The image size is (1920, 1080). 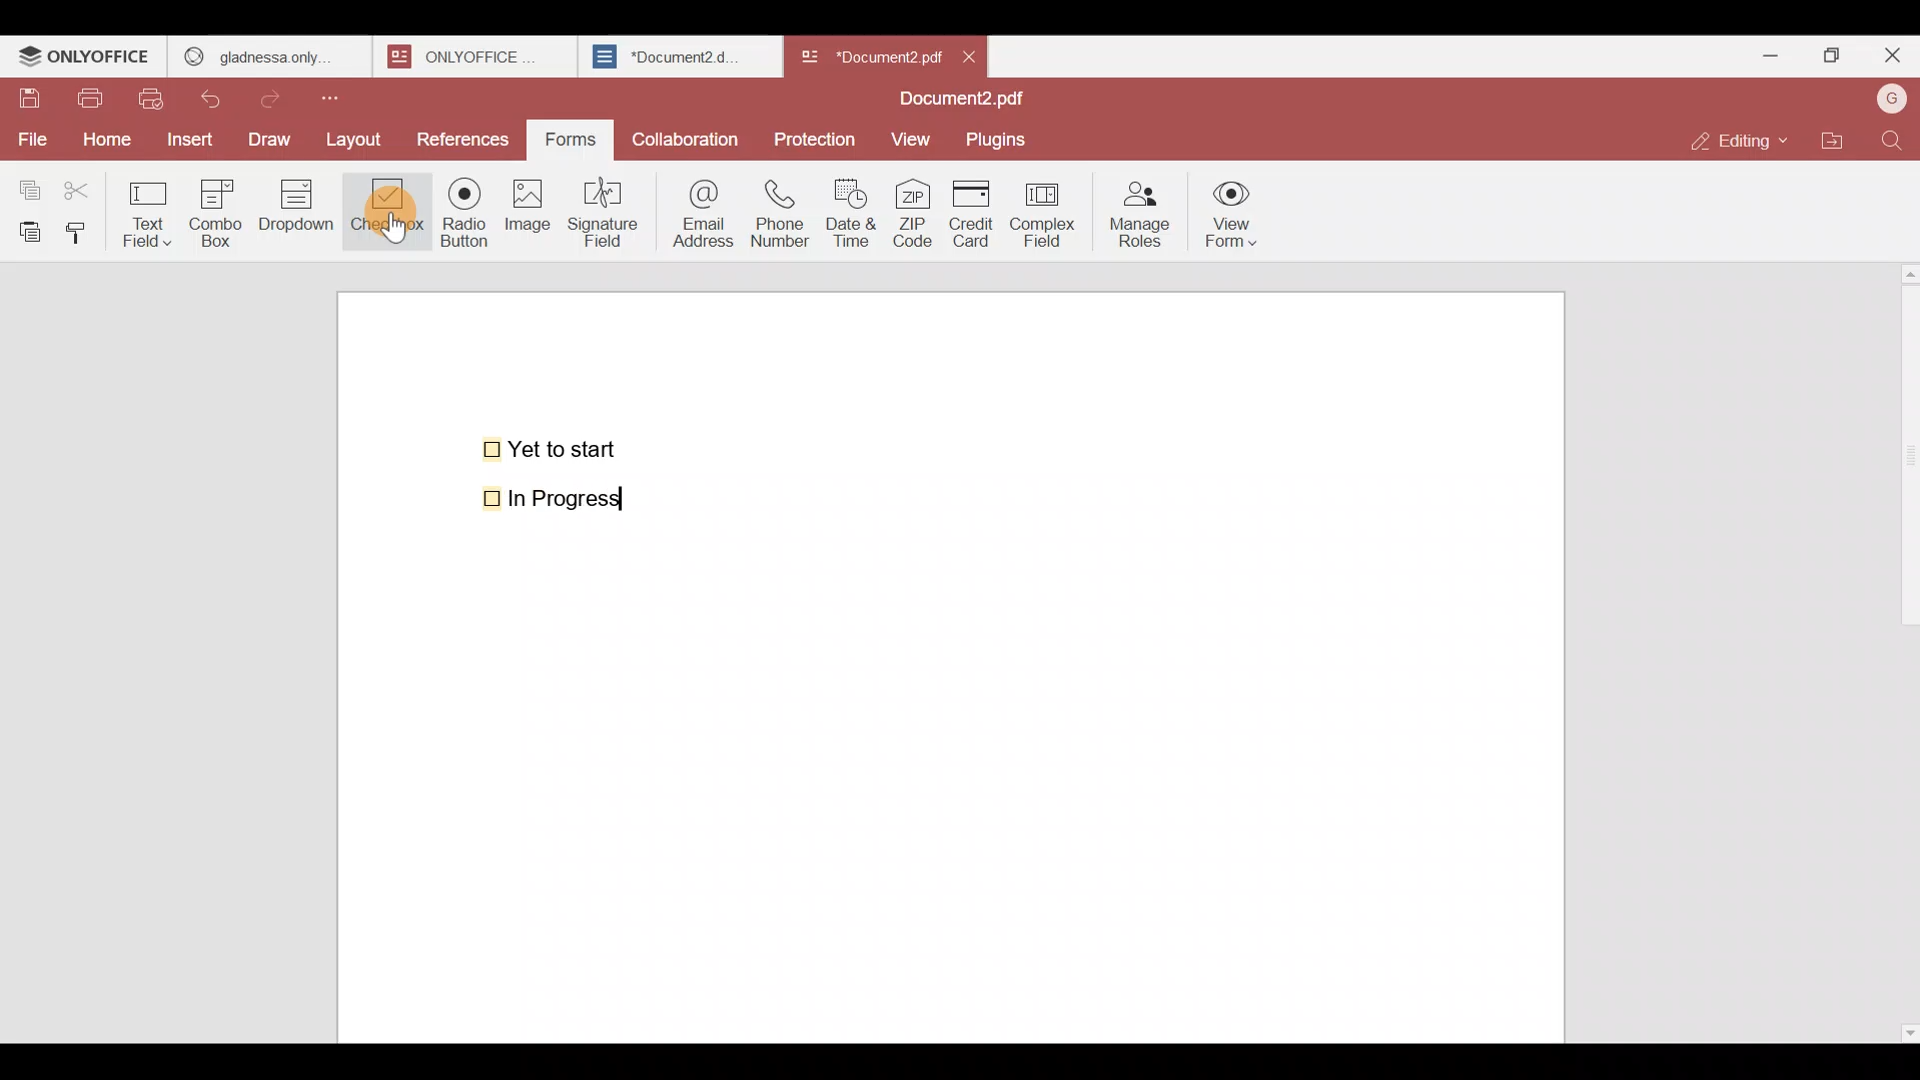 I want to click on Print file, so click(x=94, y=100).